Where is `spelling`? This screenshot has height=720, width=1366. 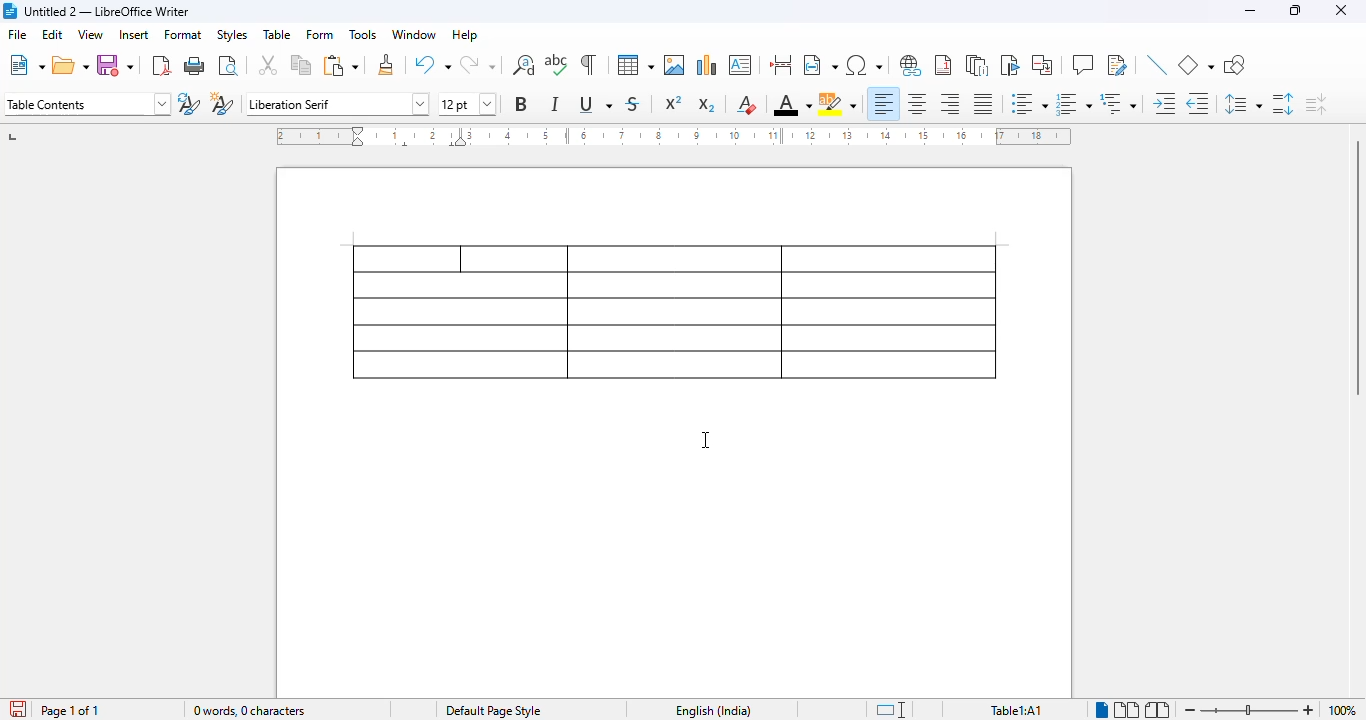 spelling is located at coordinates (557, 65).